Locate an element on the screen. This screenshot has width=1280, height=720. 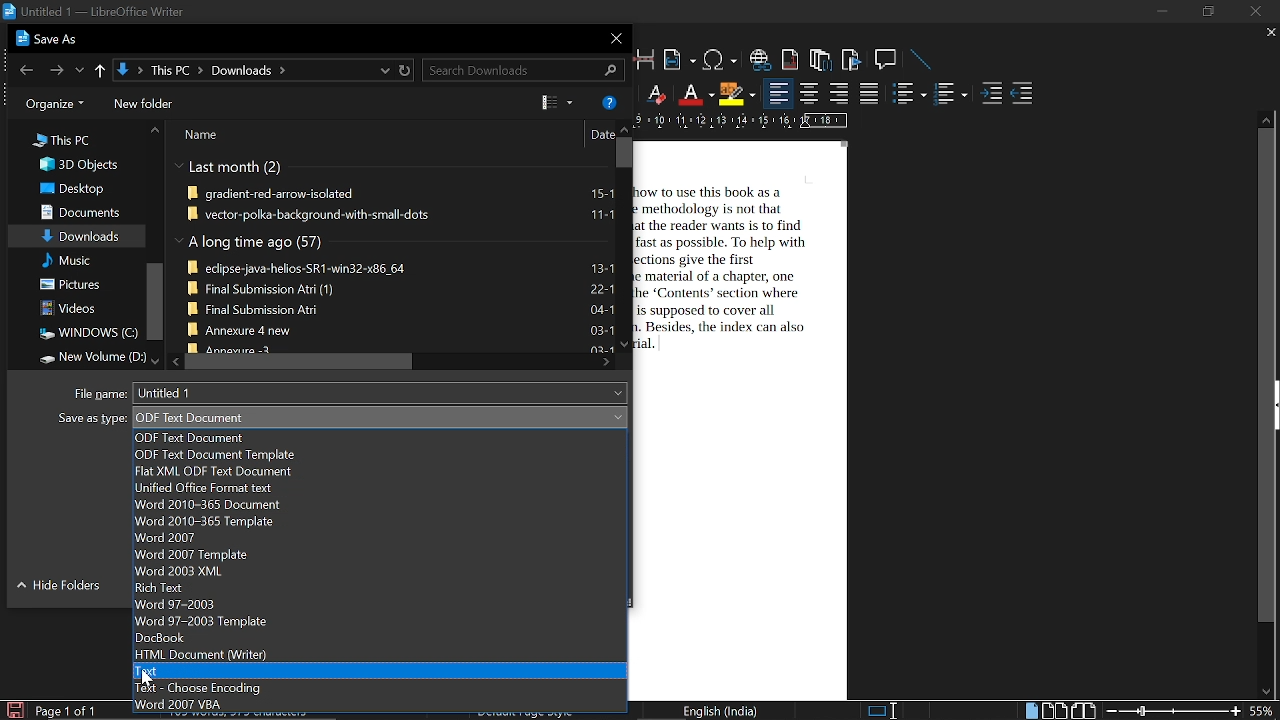
Videos is located at coordinates (69, 308).